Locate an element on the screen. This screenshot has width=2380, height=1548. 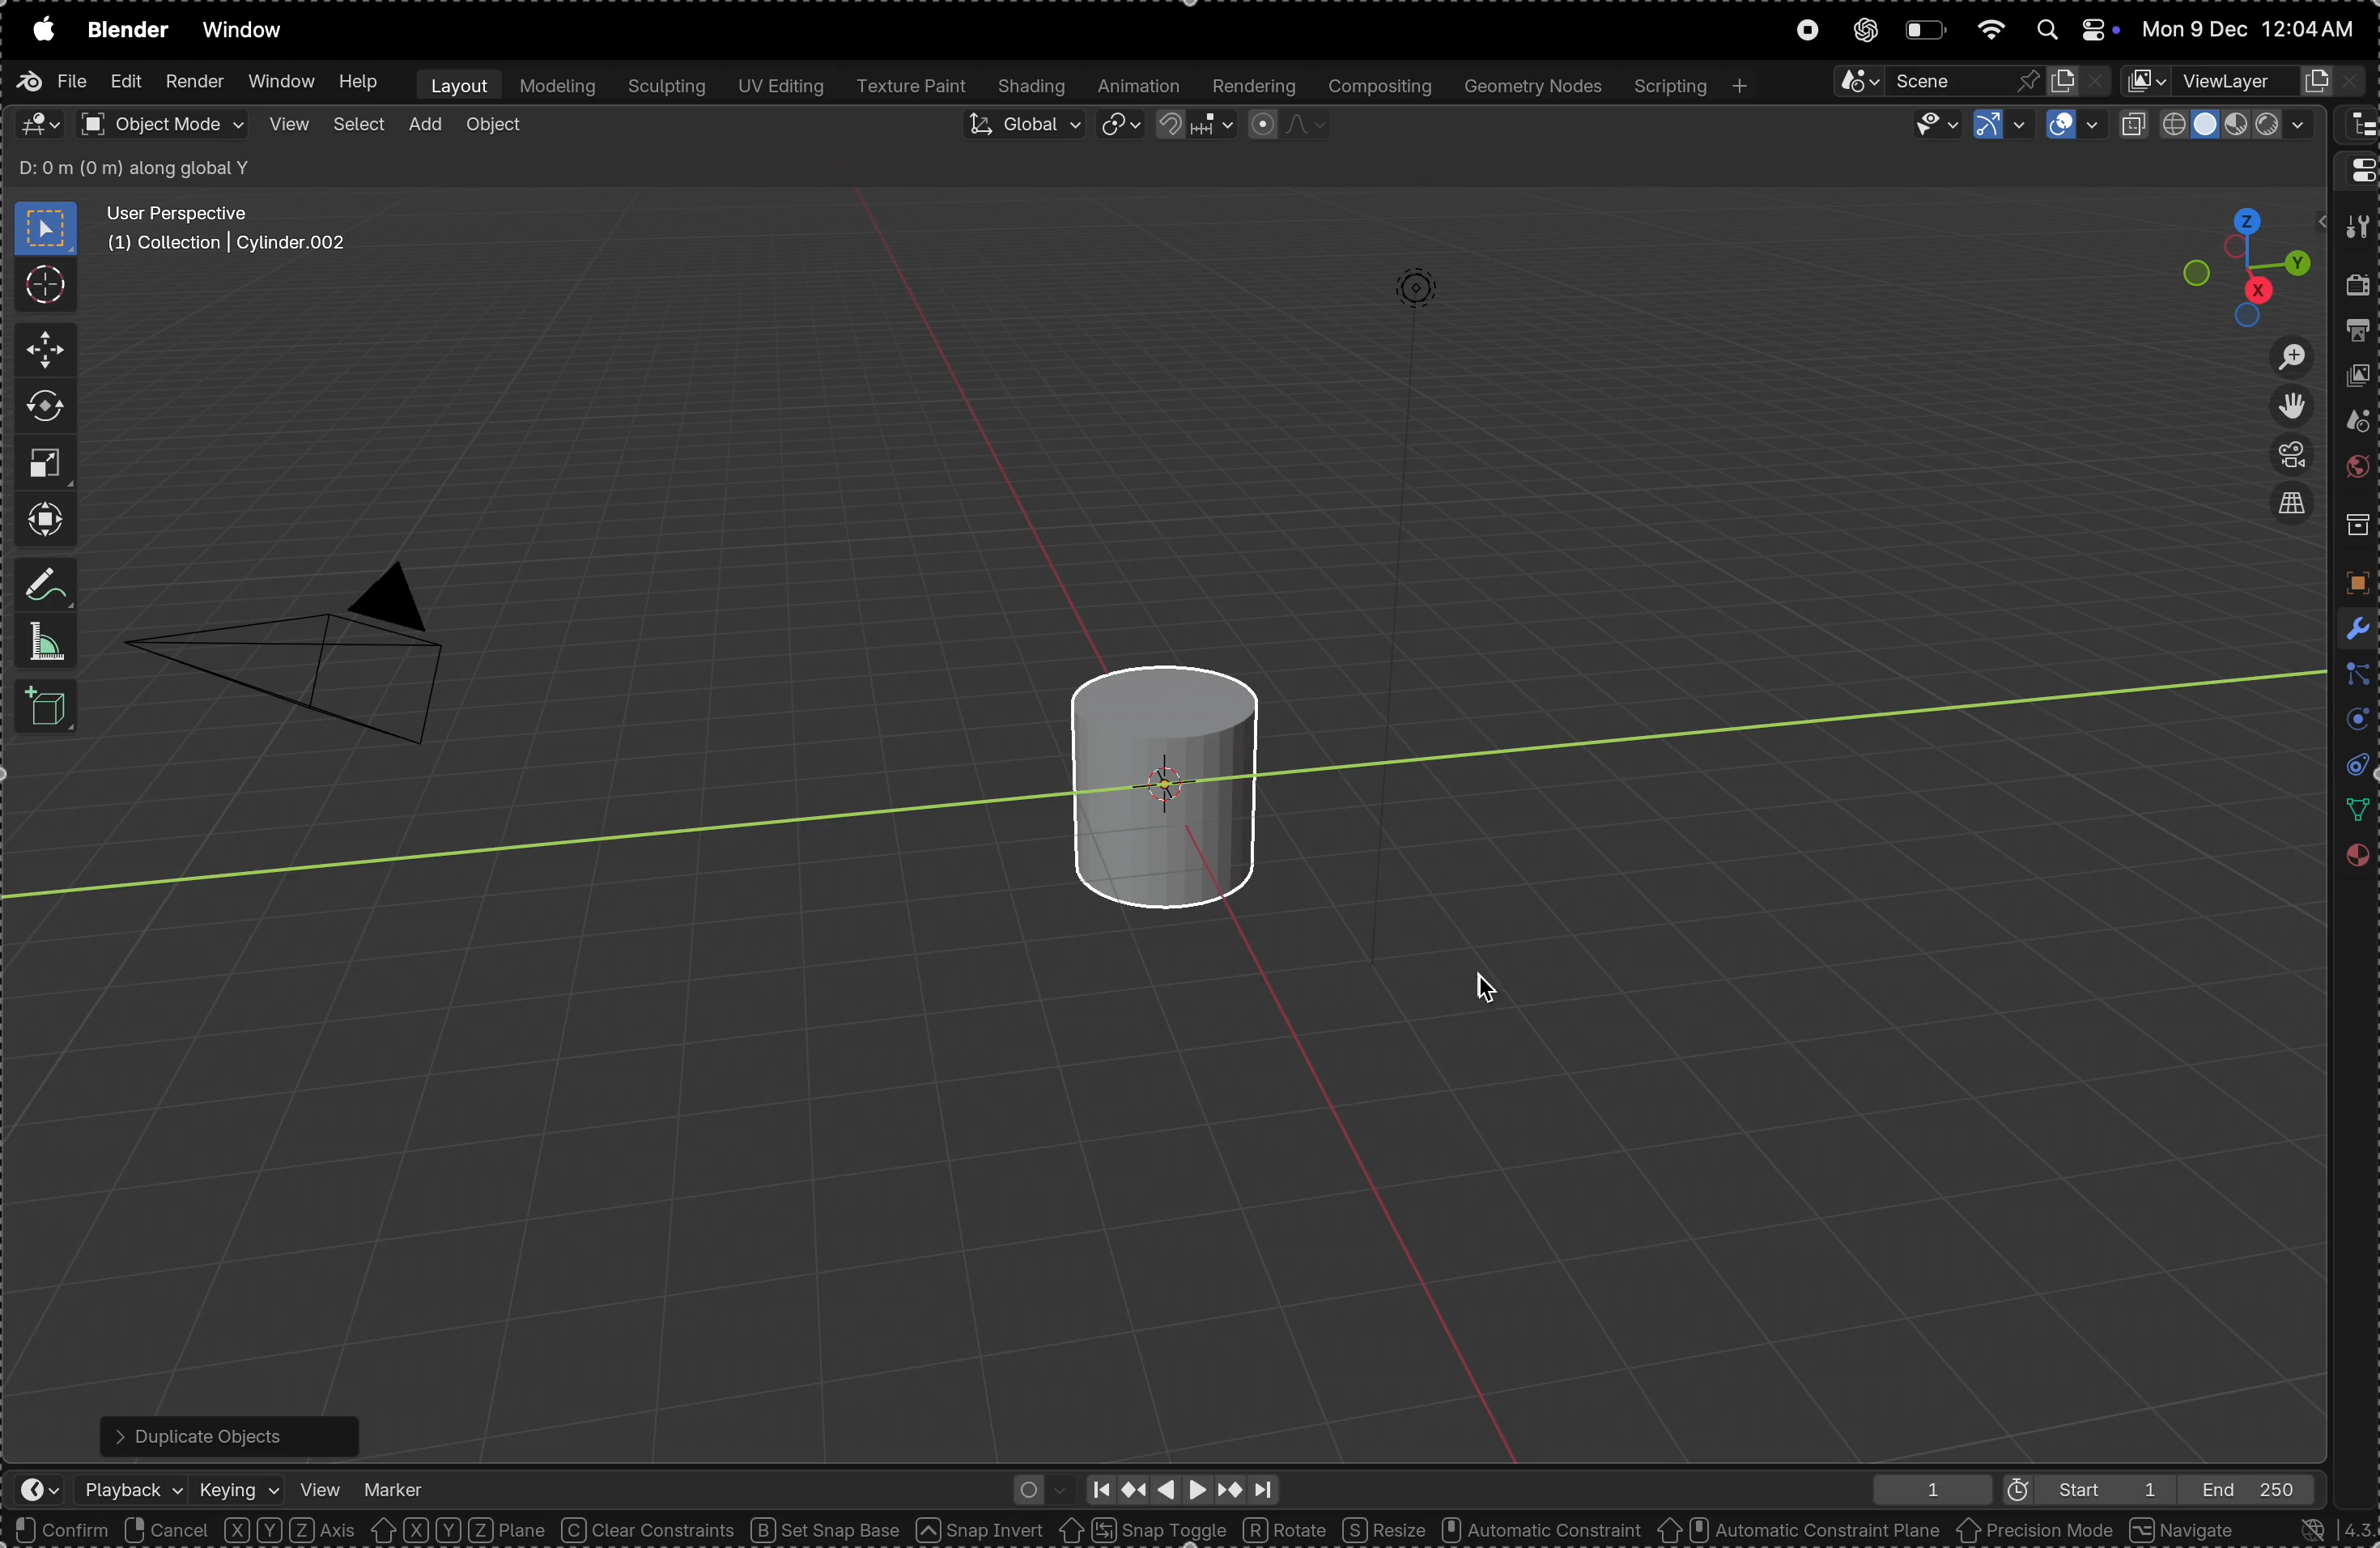
add cube is located at coordinates (51, 709).